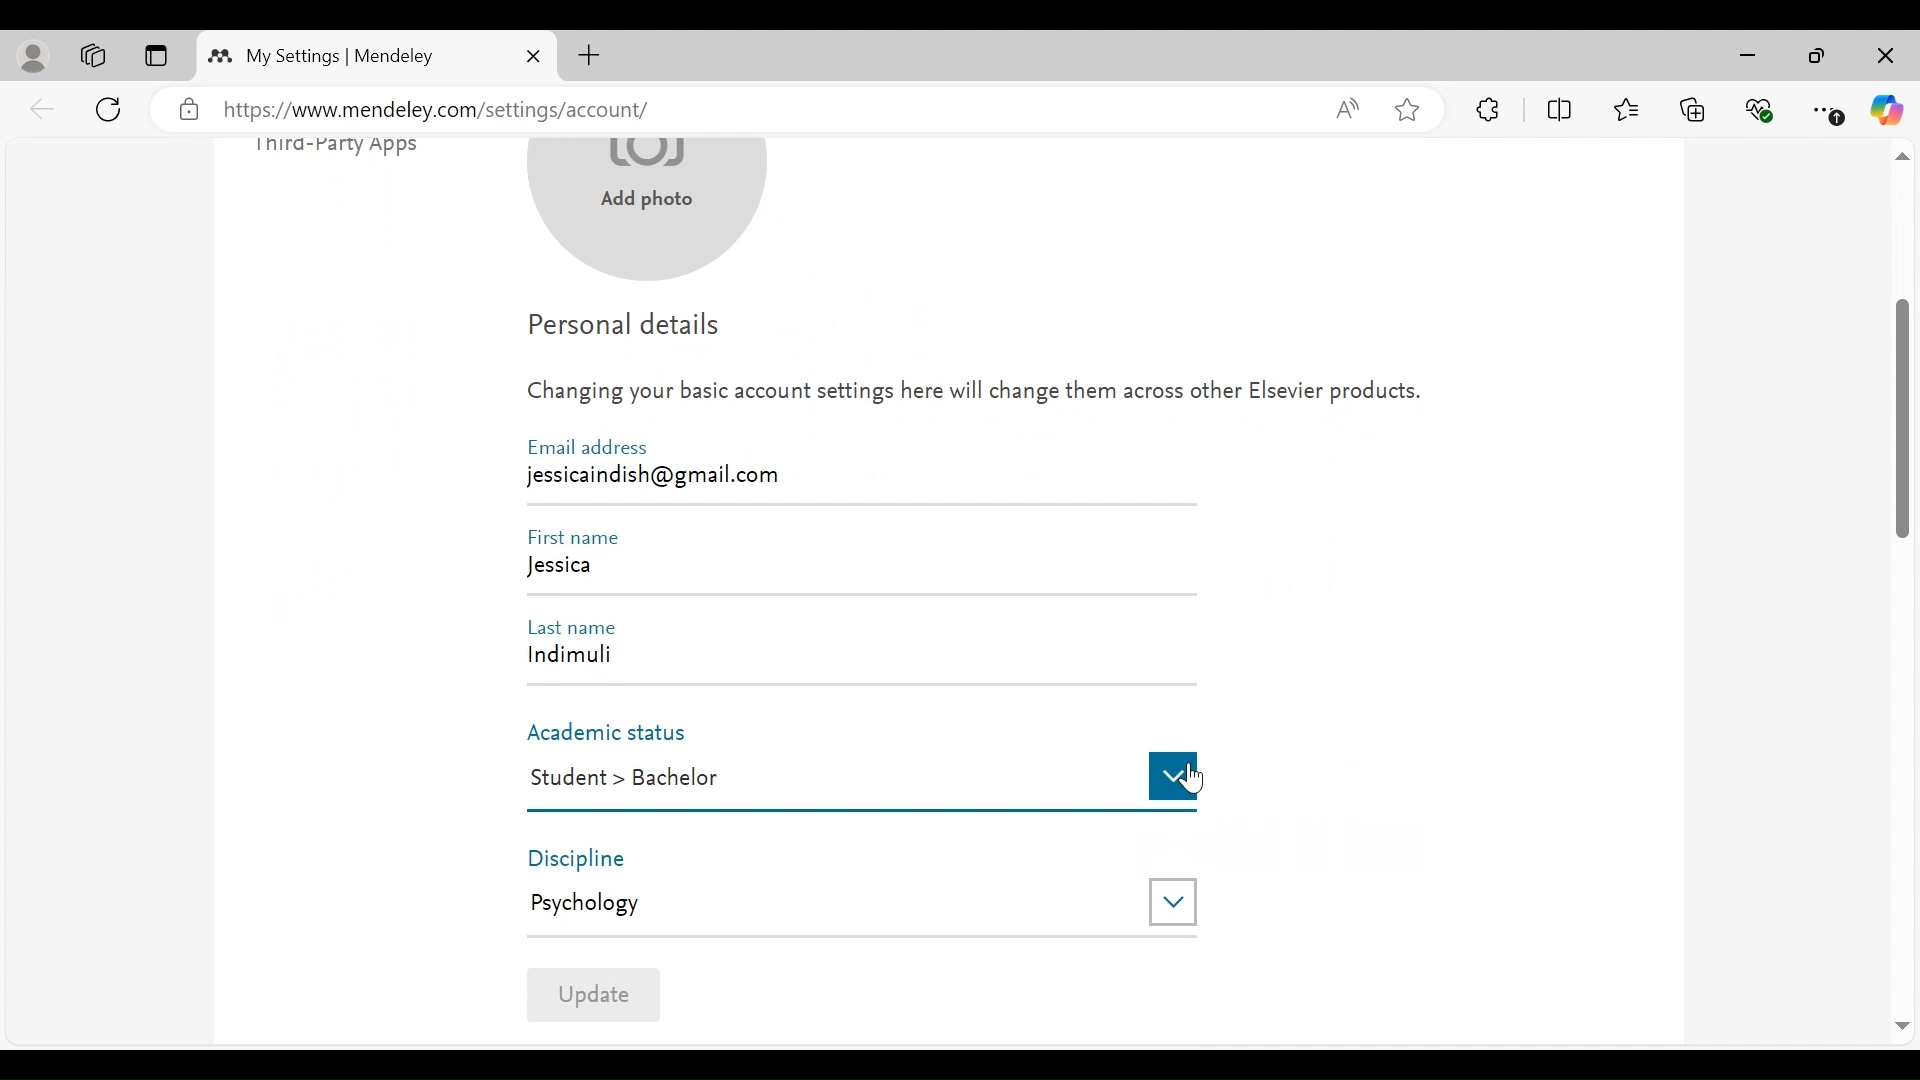 This screenshot has height=1080, width=1920. I want to click on Maximize, so click(1817, 58).